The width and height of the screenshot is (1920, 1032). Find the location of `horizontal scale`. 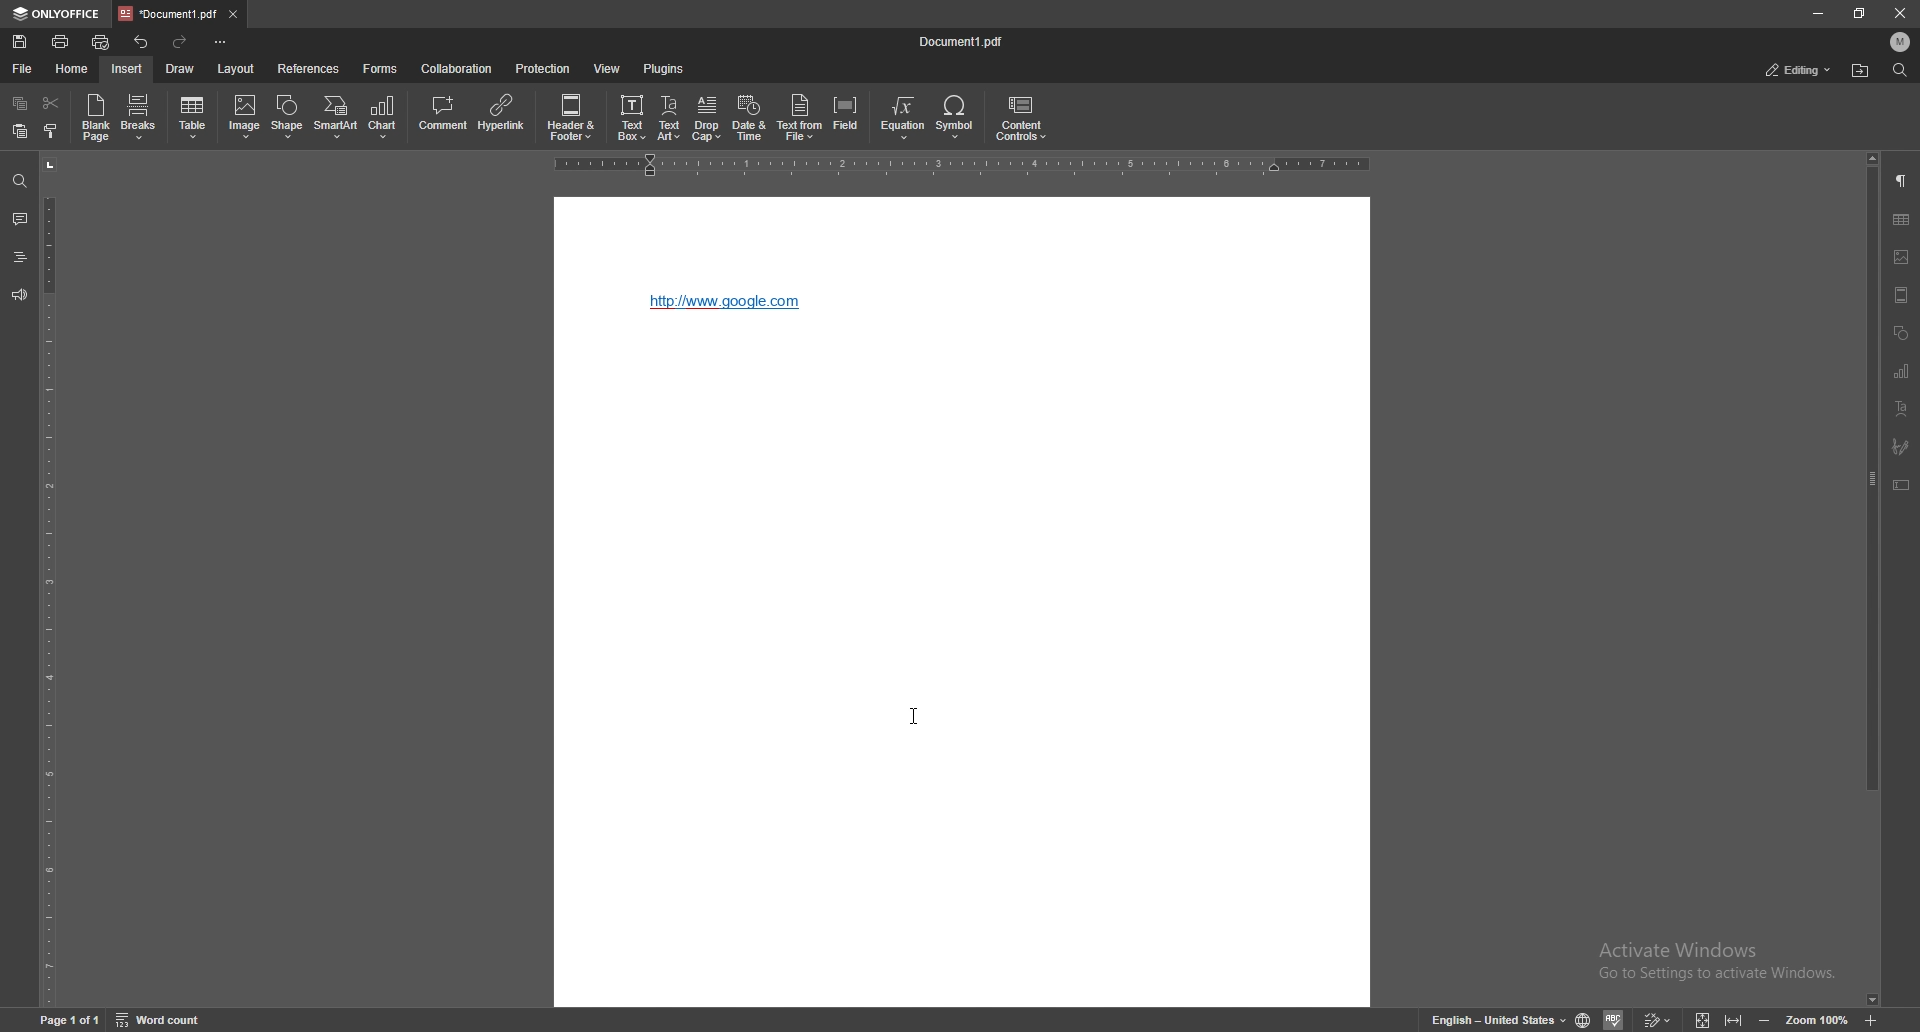

horizontal scale is located at coordinates (967, 164).